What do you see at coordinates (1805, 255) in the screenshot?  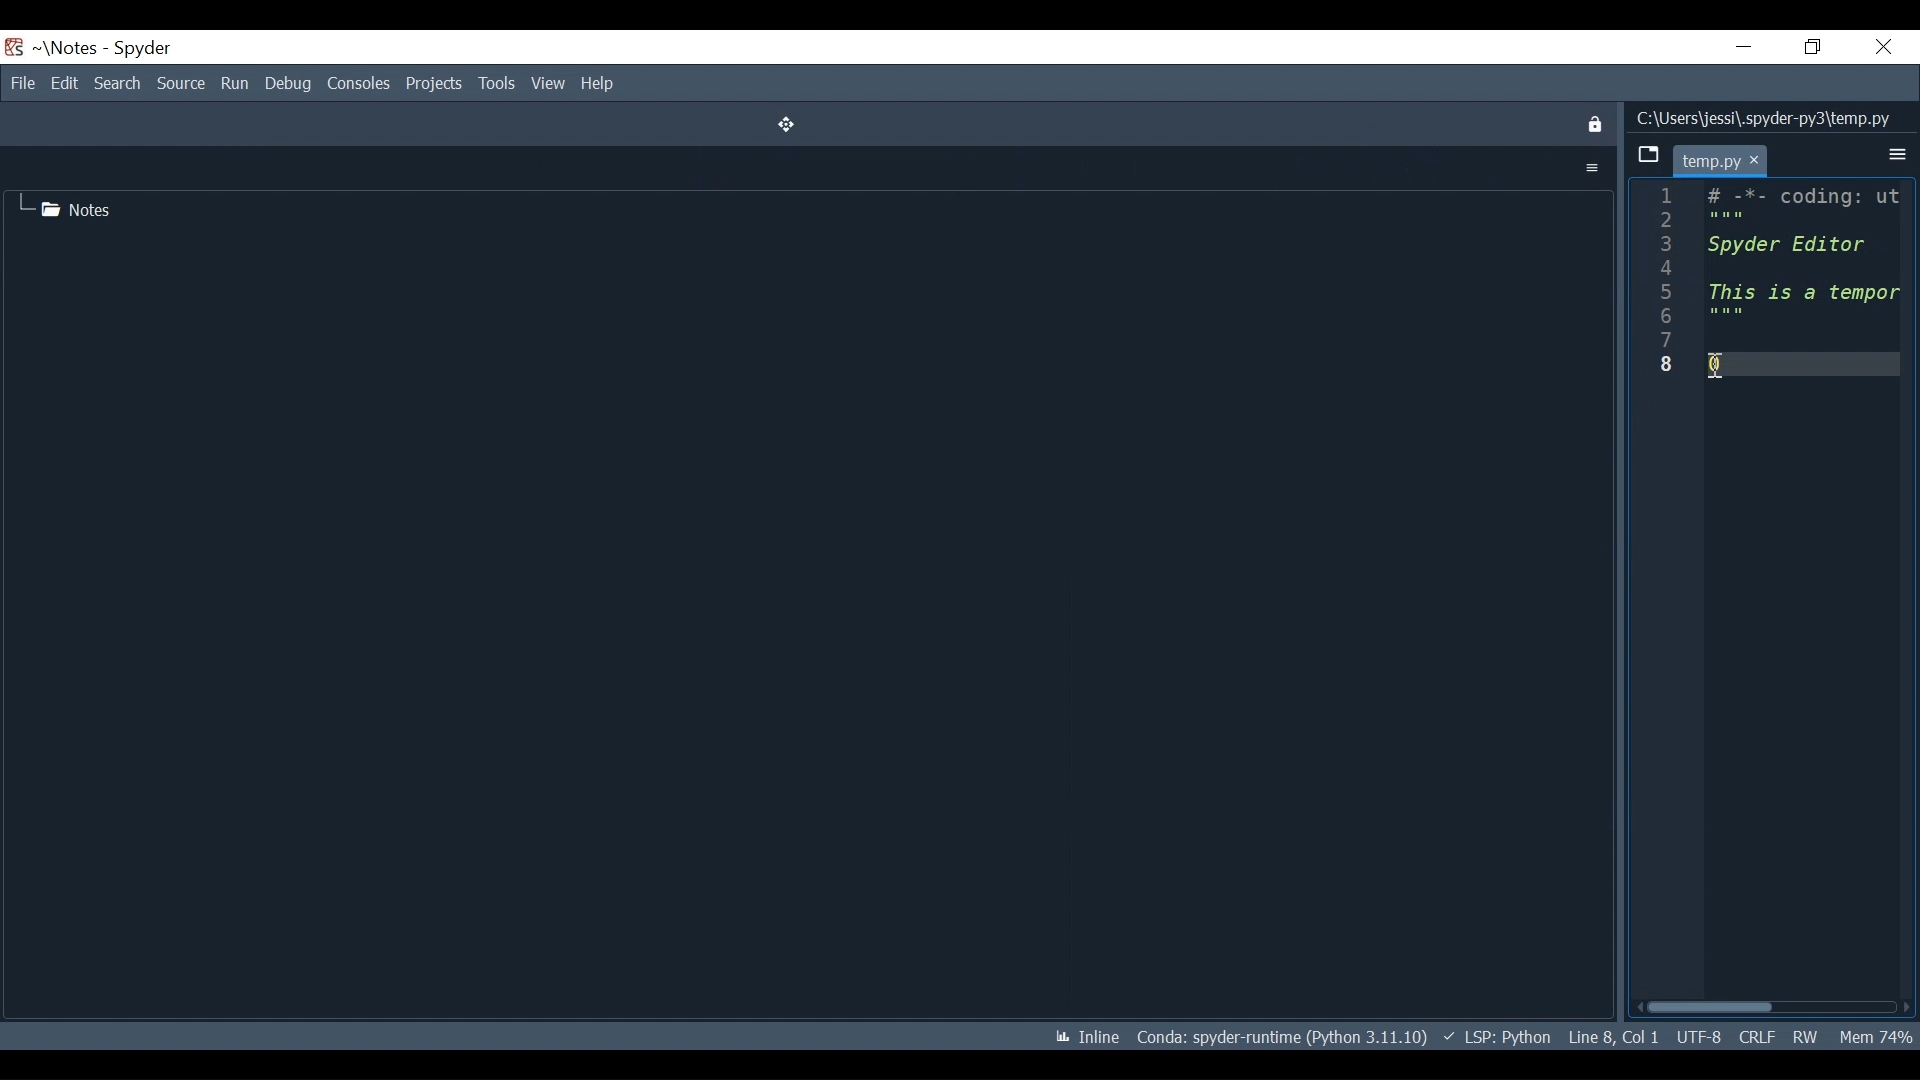 I see `# -*- coding: ut: Spyder Editor This is a tempor` at bounding box center [1805, 255].